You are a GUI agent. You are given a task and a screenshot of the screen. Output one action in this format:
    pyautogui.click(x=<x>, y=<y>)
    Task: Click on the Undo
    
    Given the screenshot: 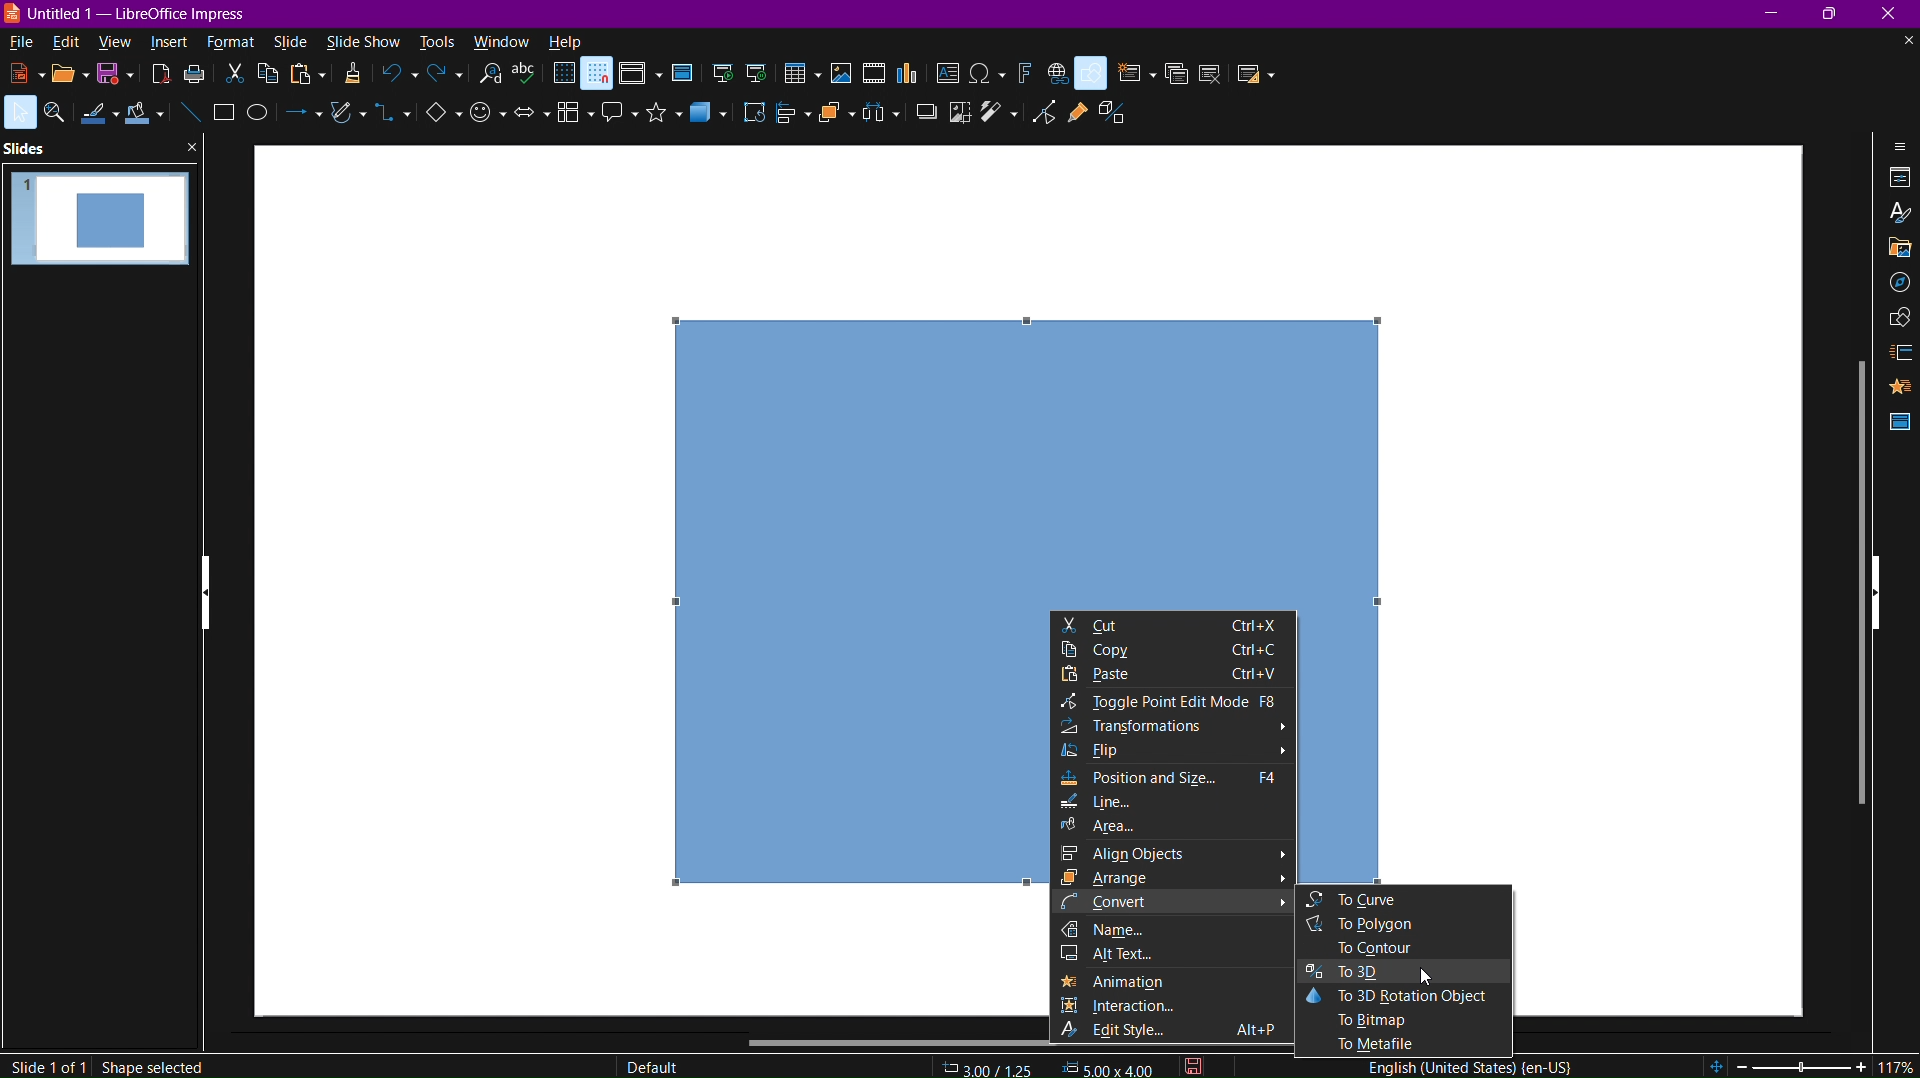 What is the action you would take?
    pyautogui.click(x=399, y=76)
    